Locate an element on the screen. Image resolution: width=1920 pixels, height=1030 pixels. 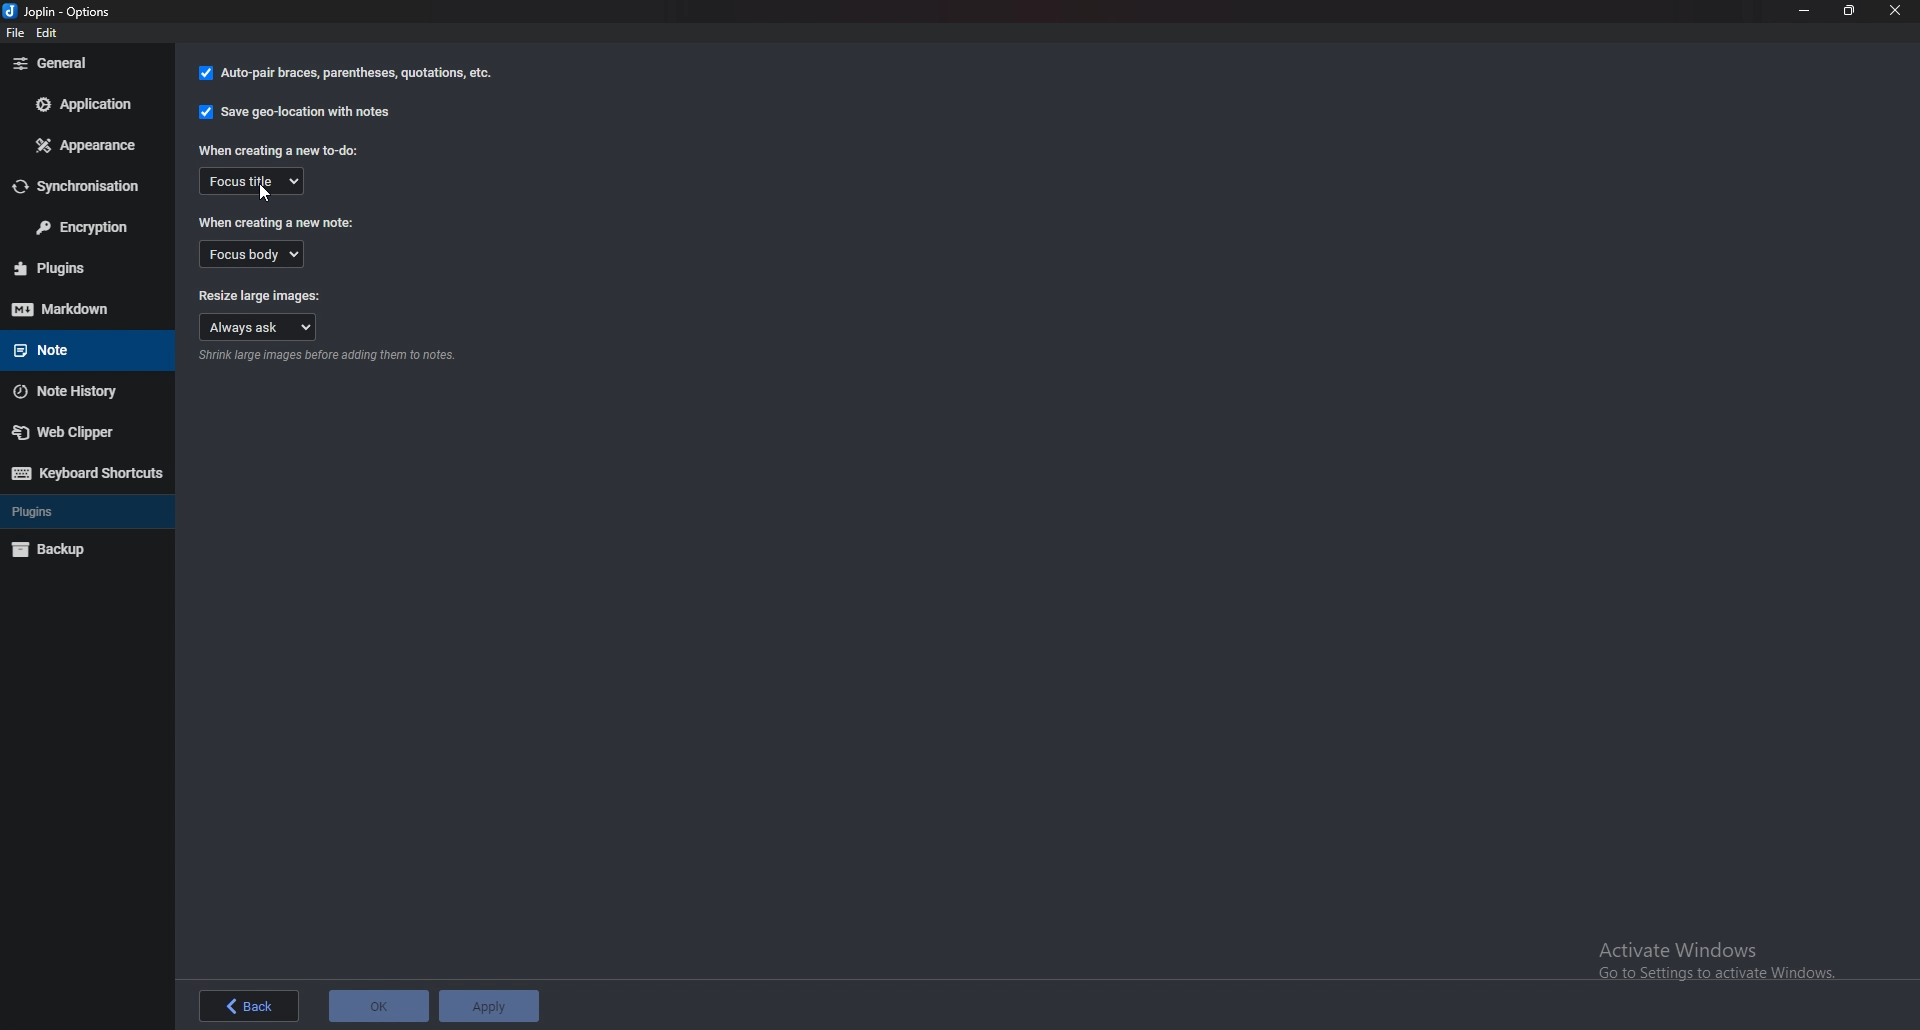
Application is located at coordinates (86, 104).